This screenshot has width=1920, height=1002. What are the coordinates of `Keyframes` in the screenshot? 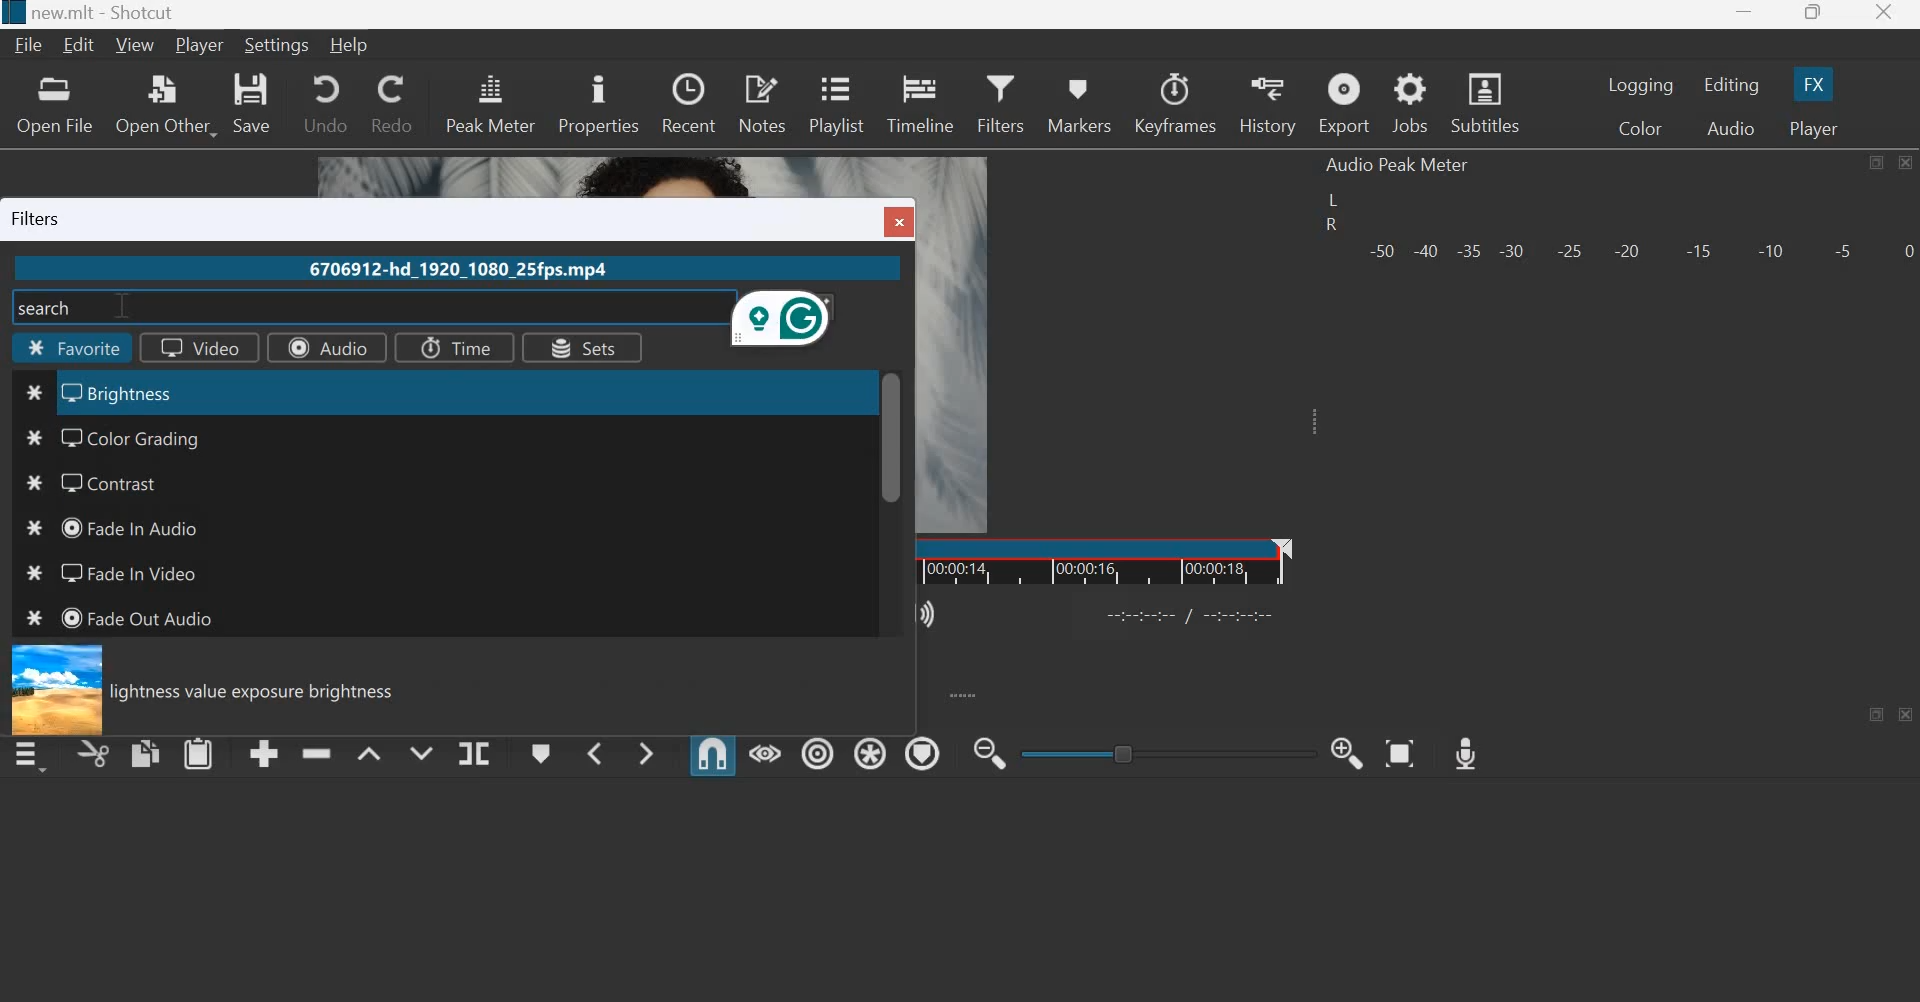 It's located at (1176, 103).